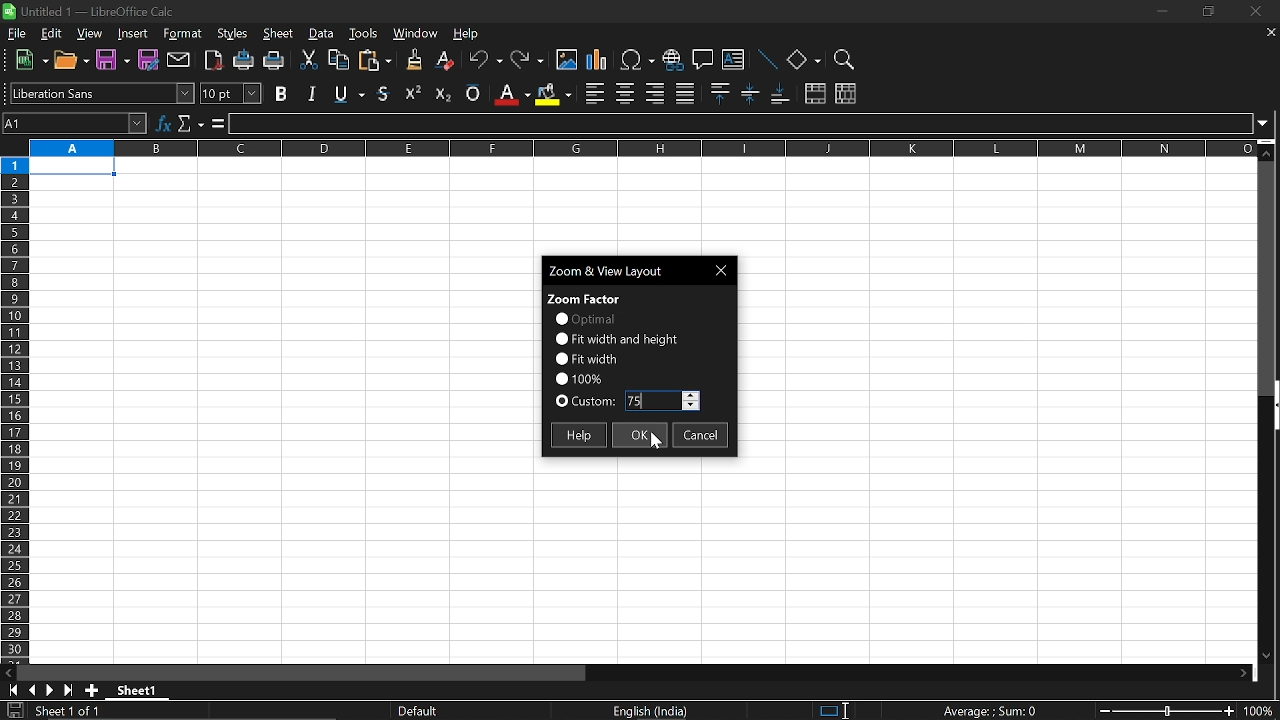 Image resolution: width=1280 pixels, height=720 pixels. I want to click on align bottom, so click(782, 95).